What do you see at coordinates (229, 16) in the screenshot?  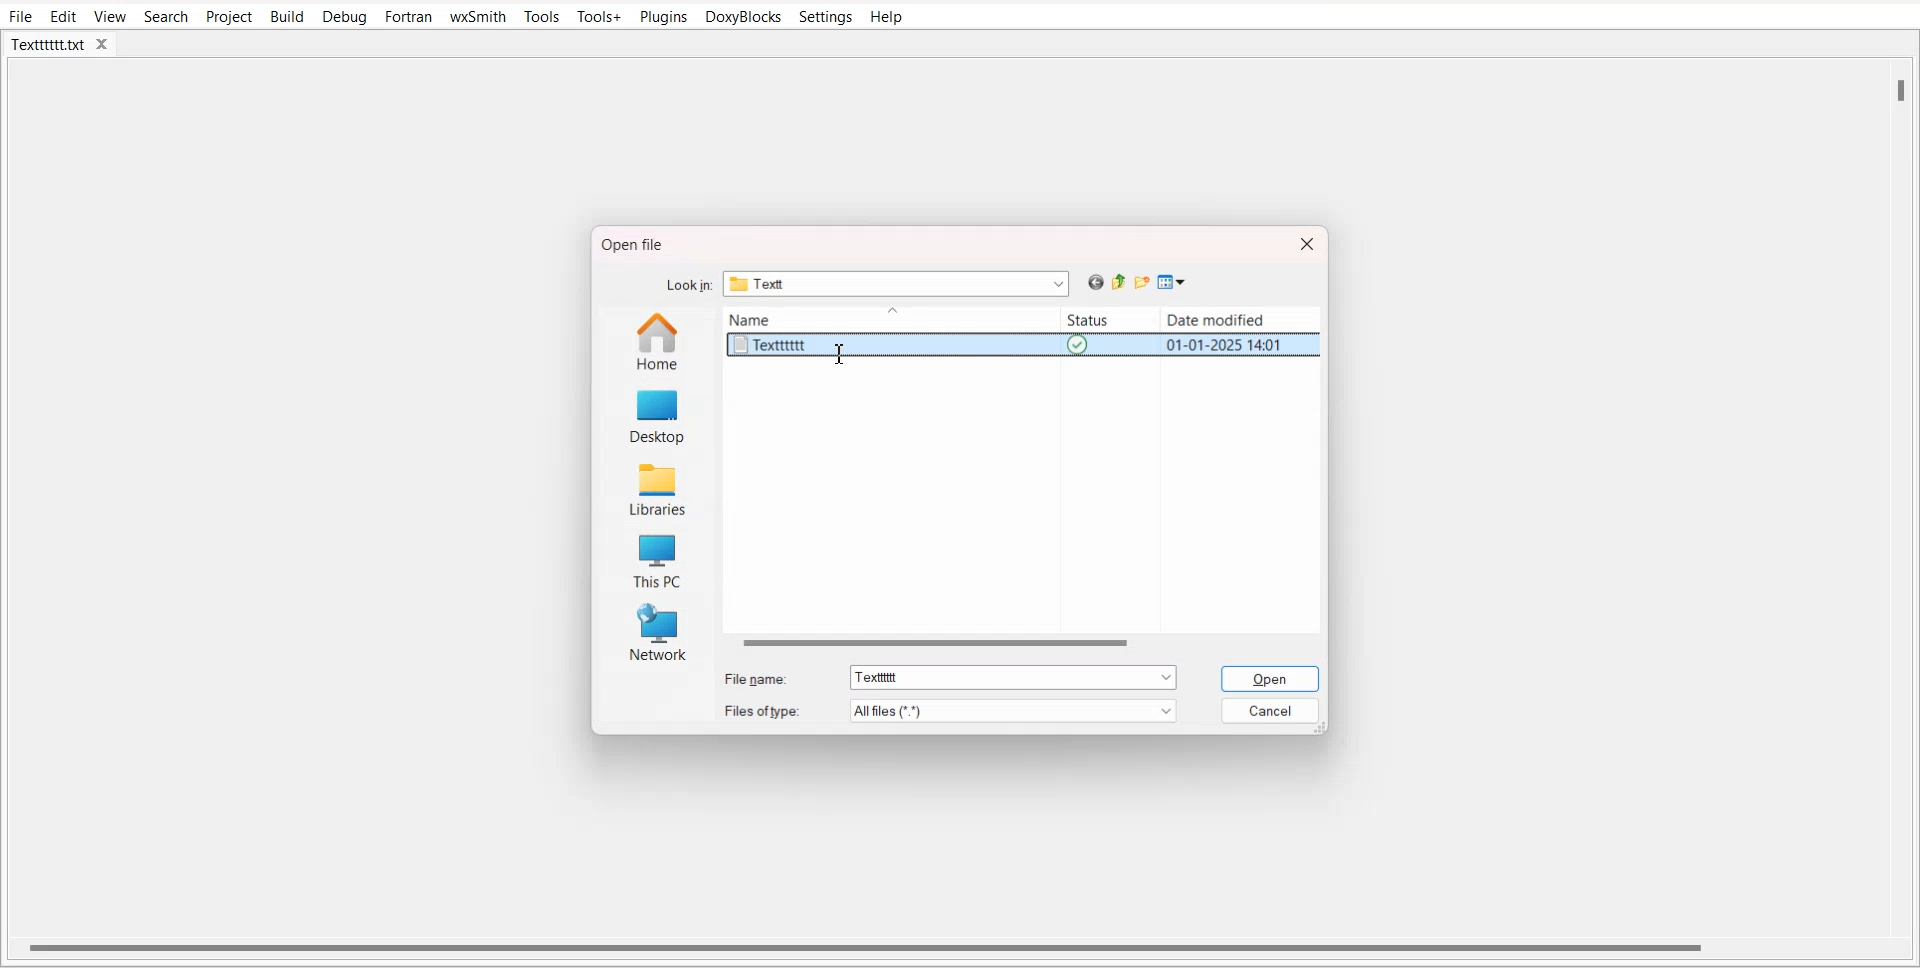 I see `Project` at bounding box center [229, 16].